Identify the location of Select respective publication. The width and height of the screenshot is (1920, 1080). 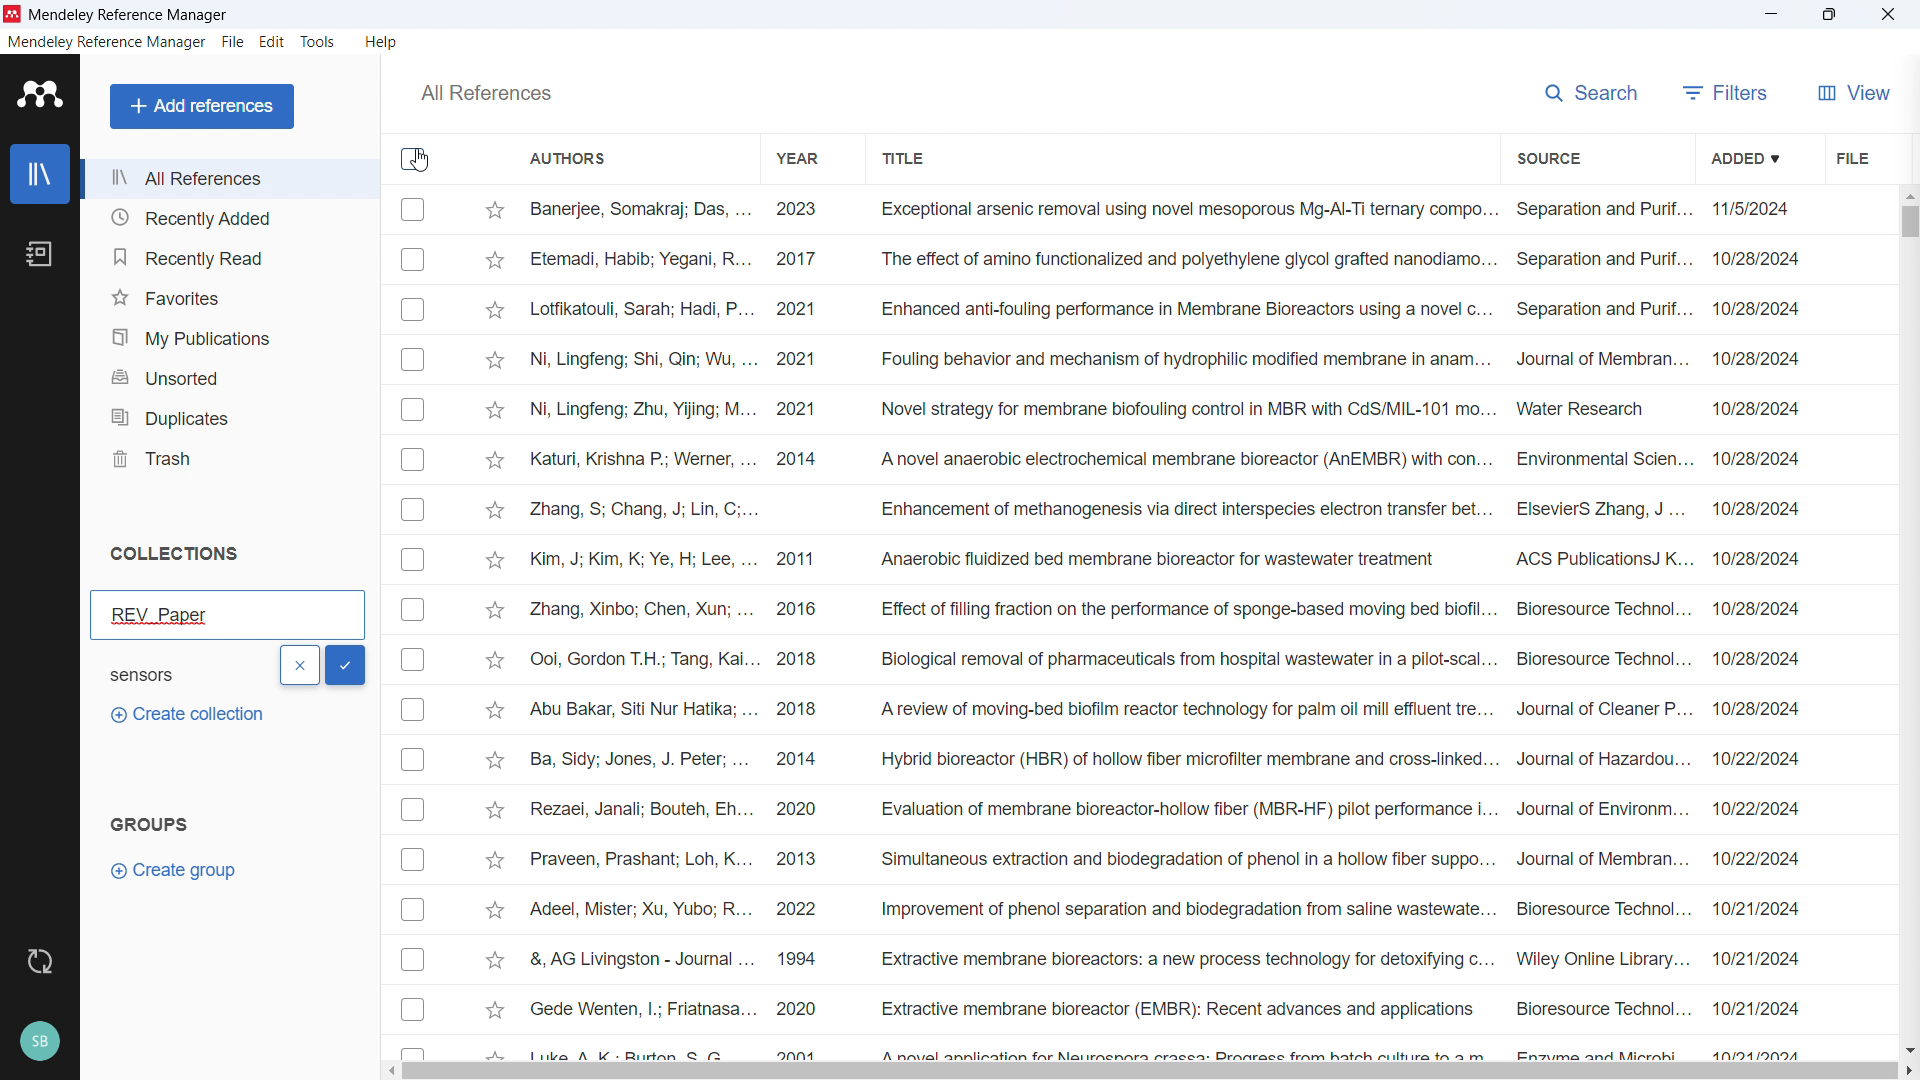
(413, 660).